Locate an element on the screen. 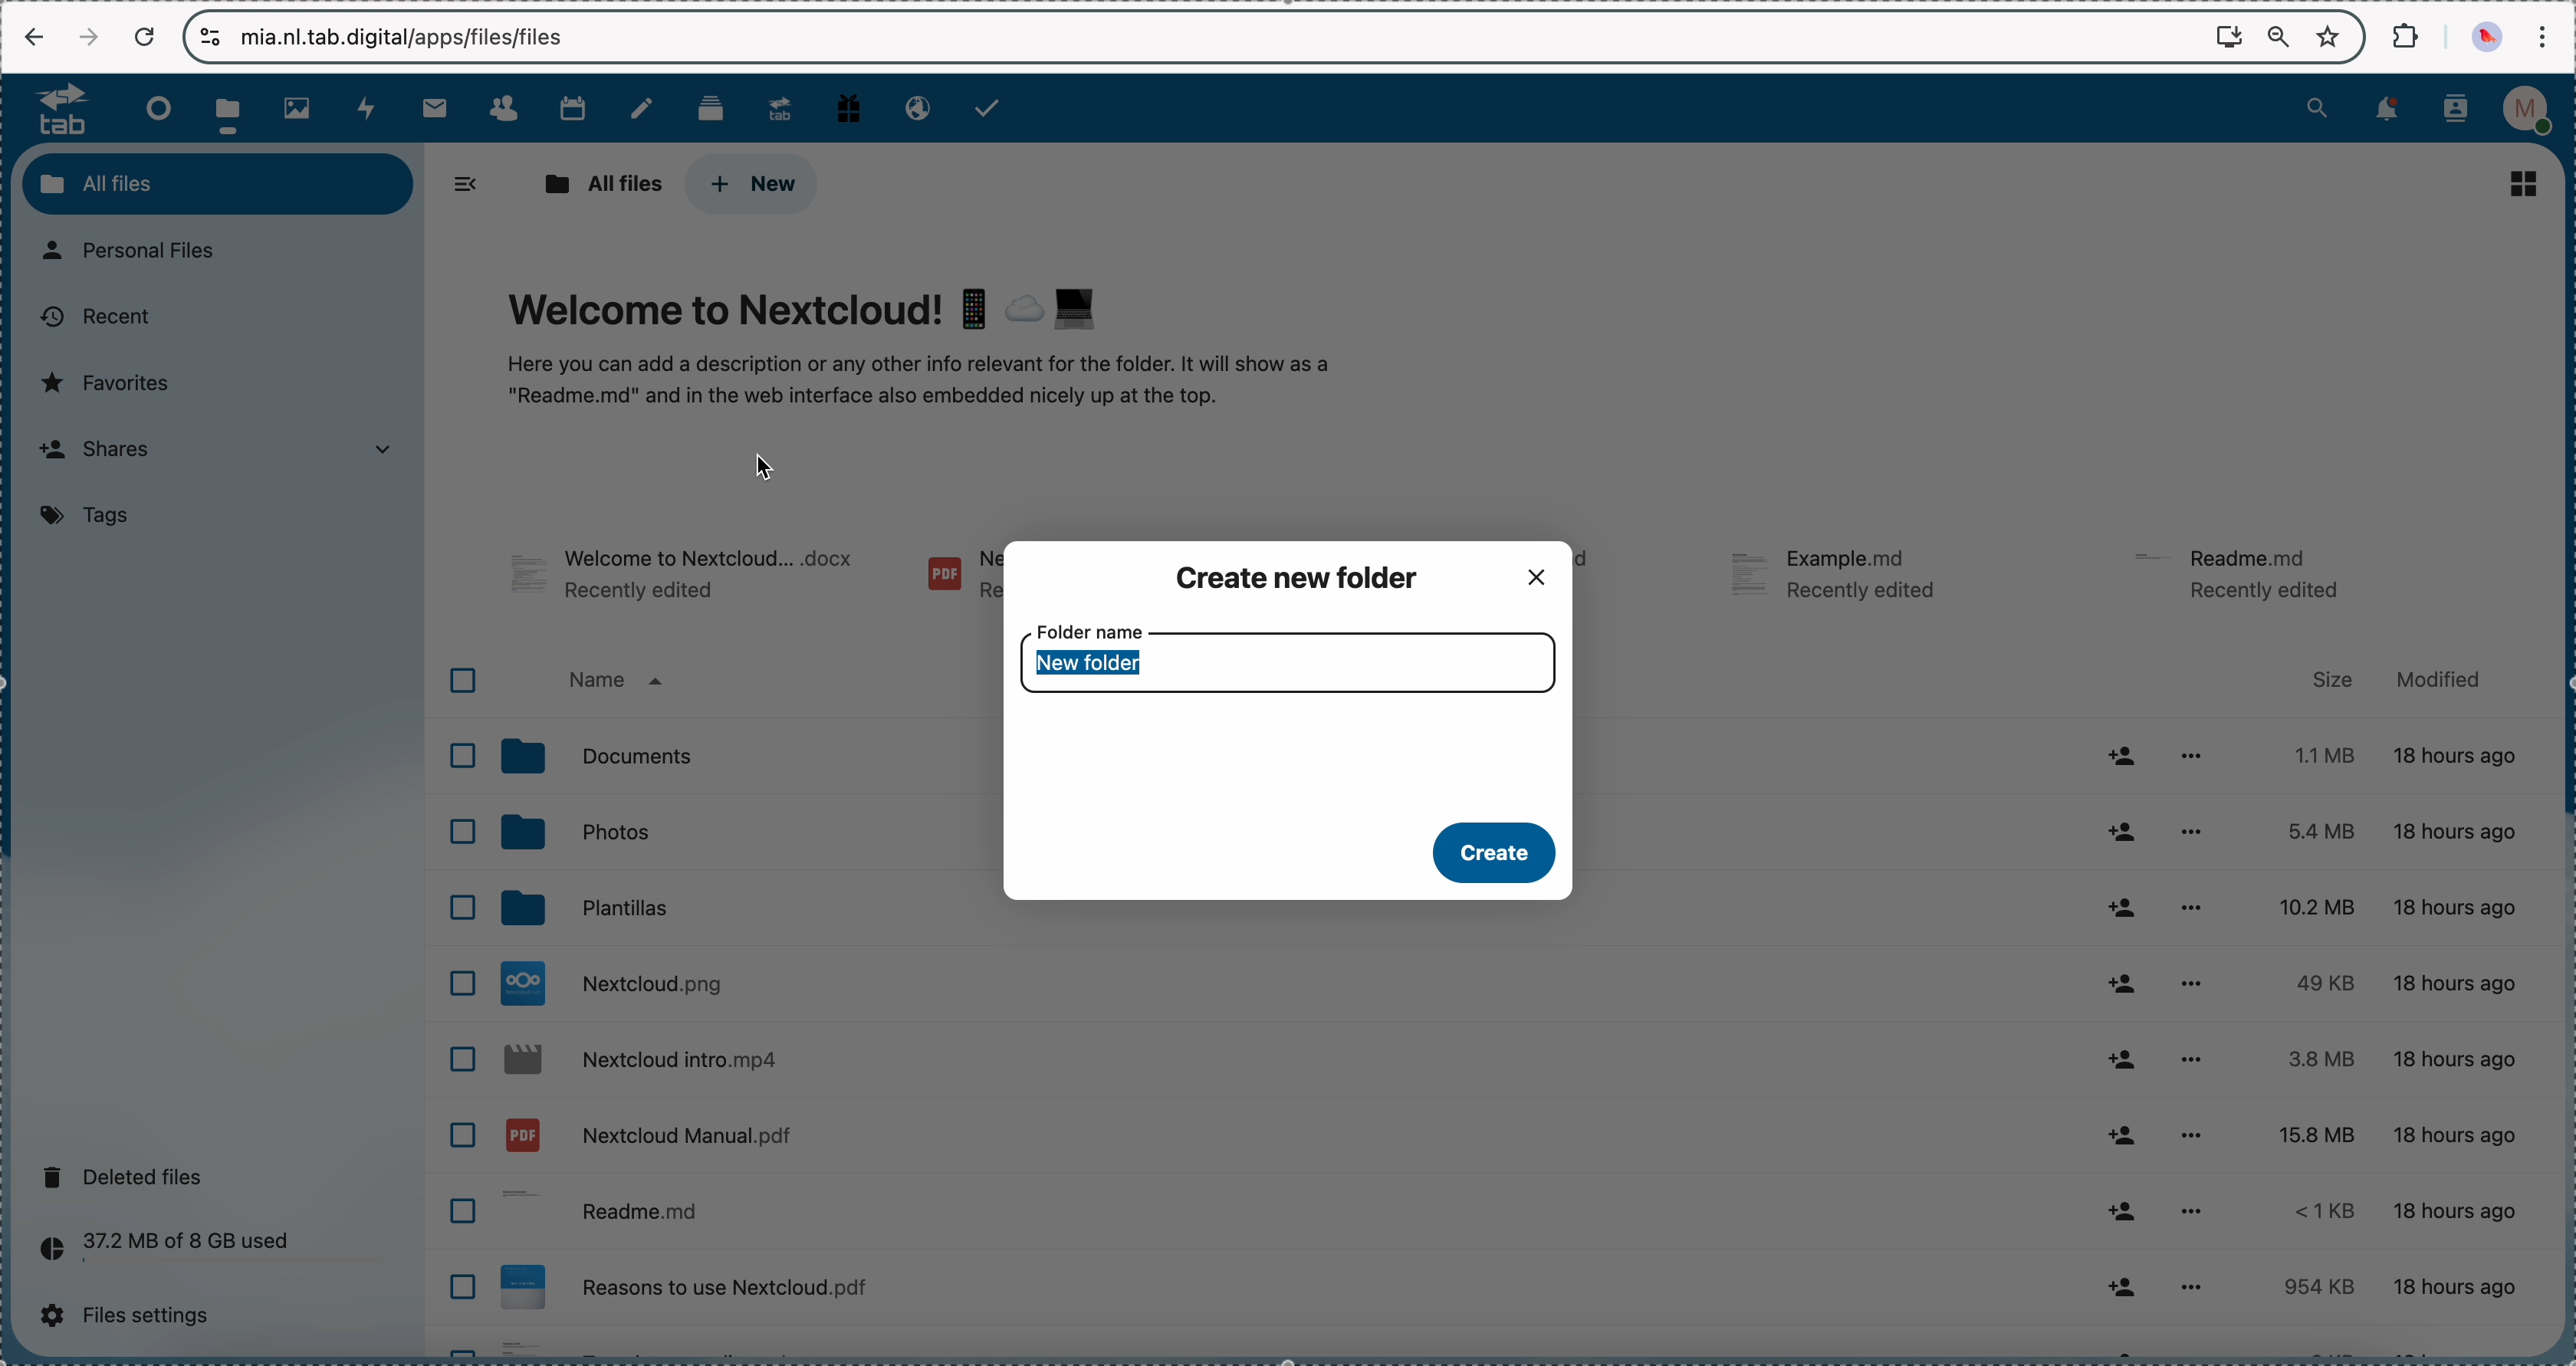 This screenshot has height=1366, width=2576. modified is located at coordinates (2435, 680).